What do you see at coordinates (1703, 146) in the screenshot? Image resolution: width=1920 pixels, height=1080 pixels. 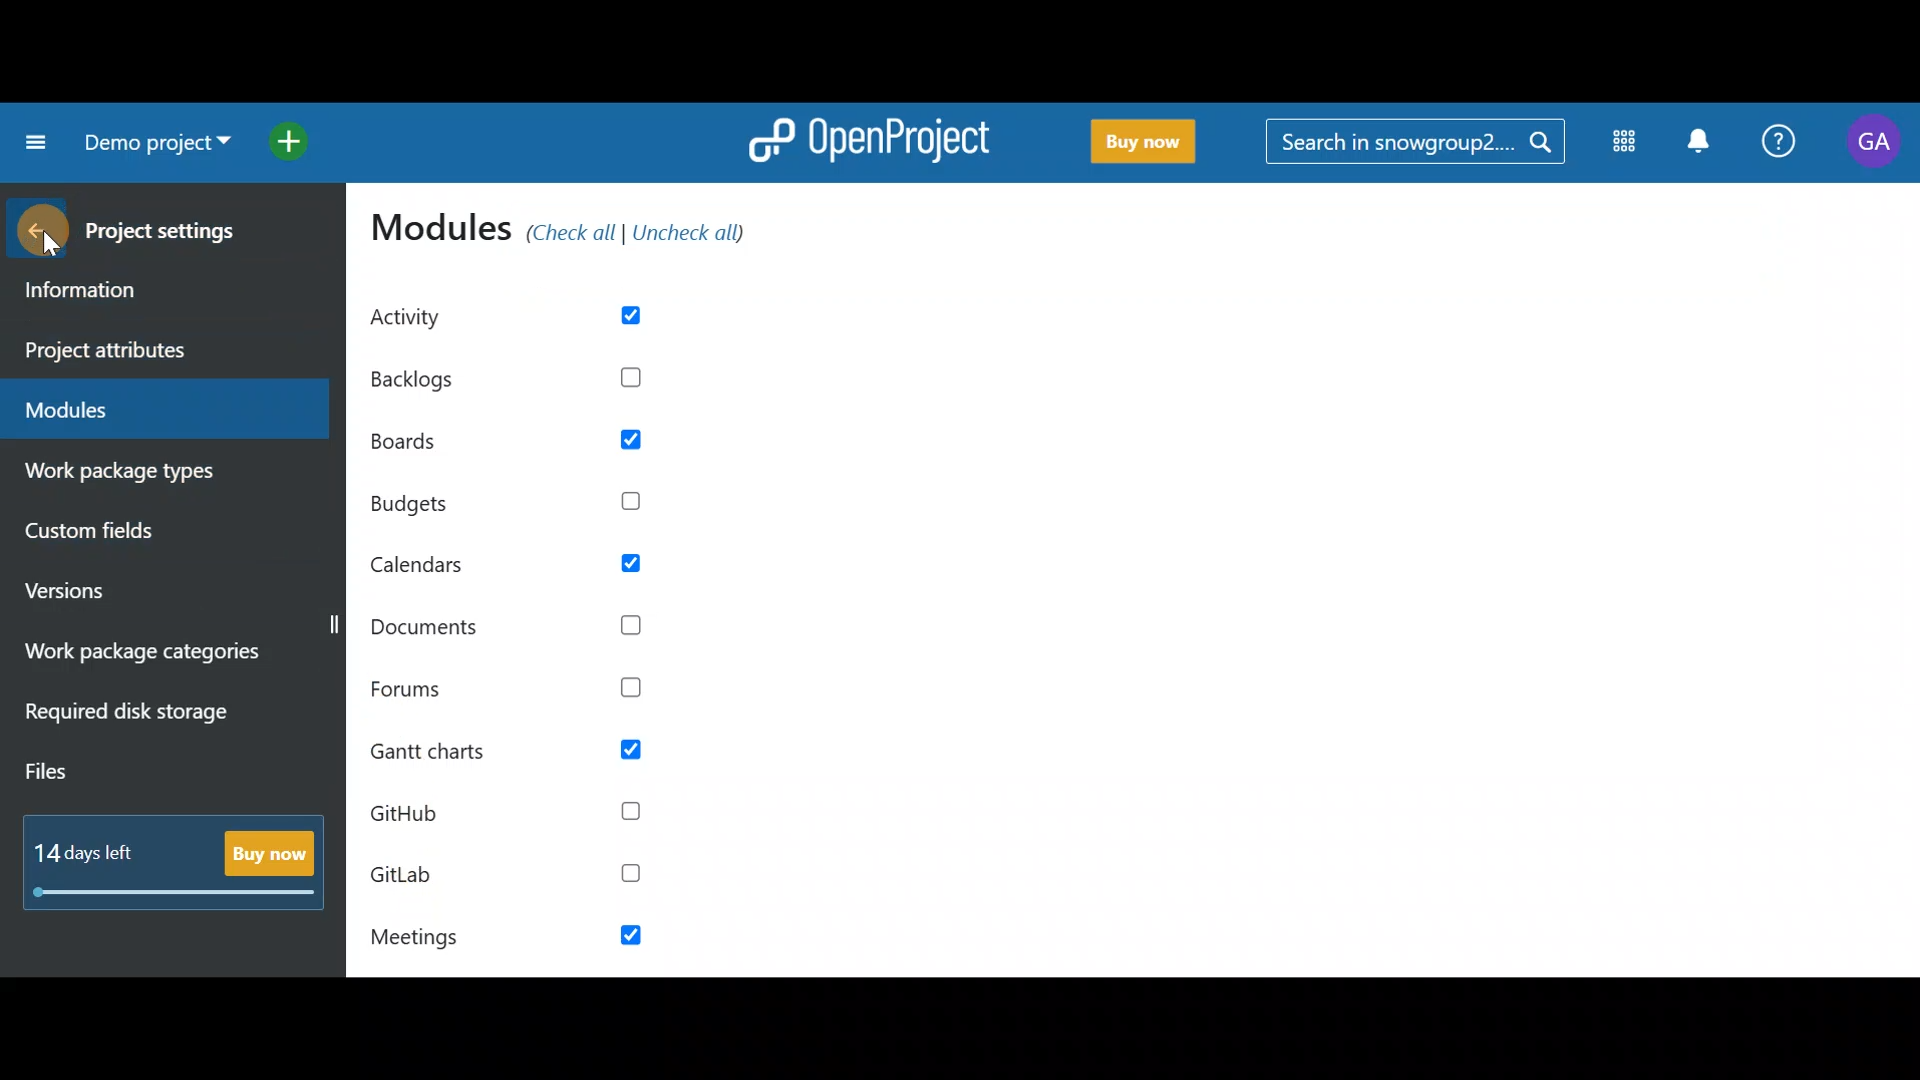 I see `Notification centre` at bounding box center [1703, 146].